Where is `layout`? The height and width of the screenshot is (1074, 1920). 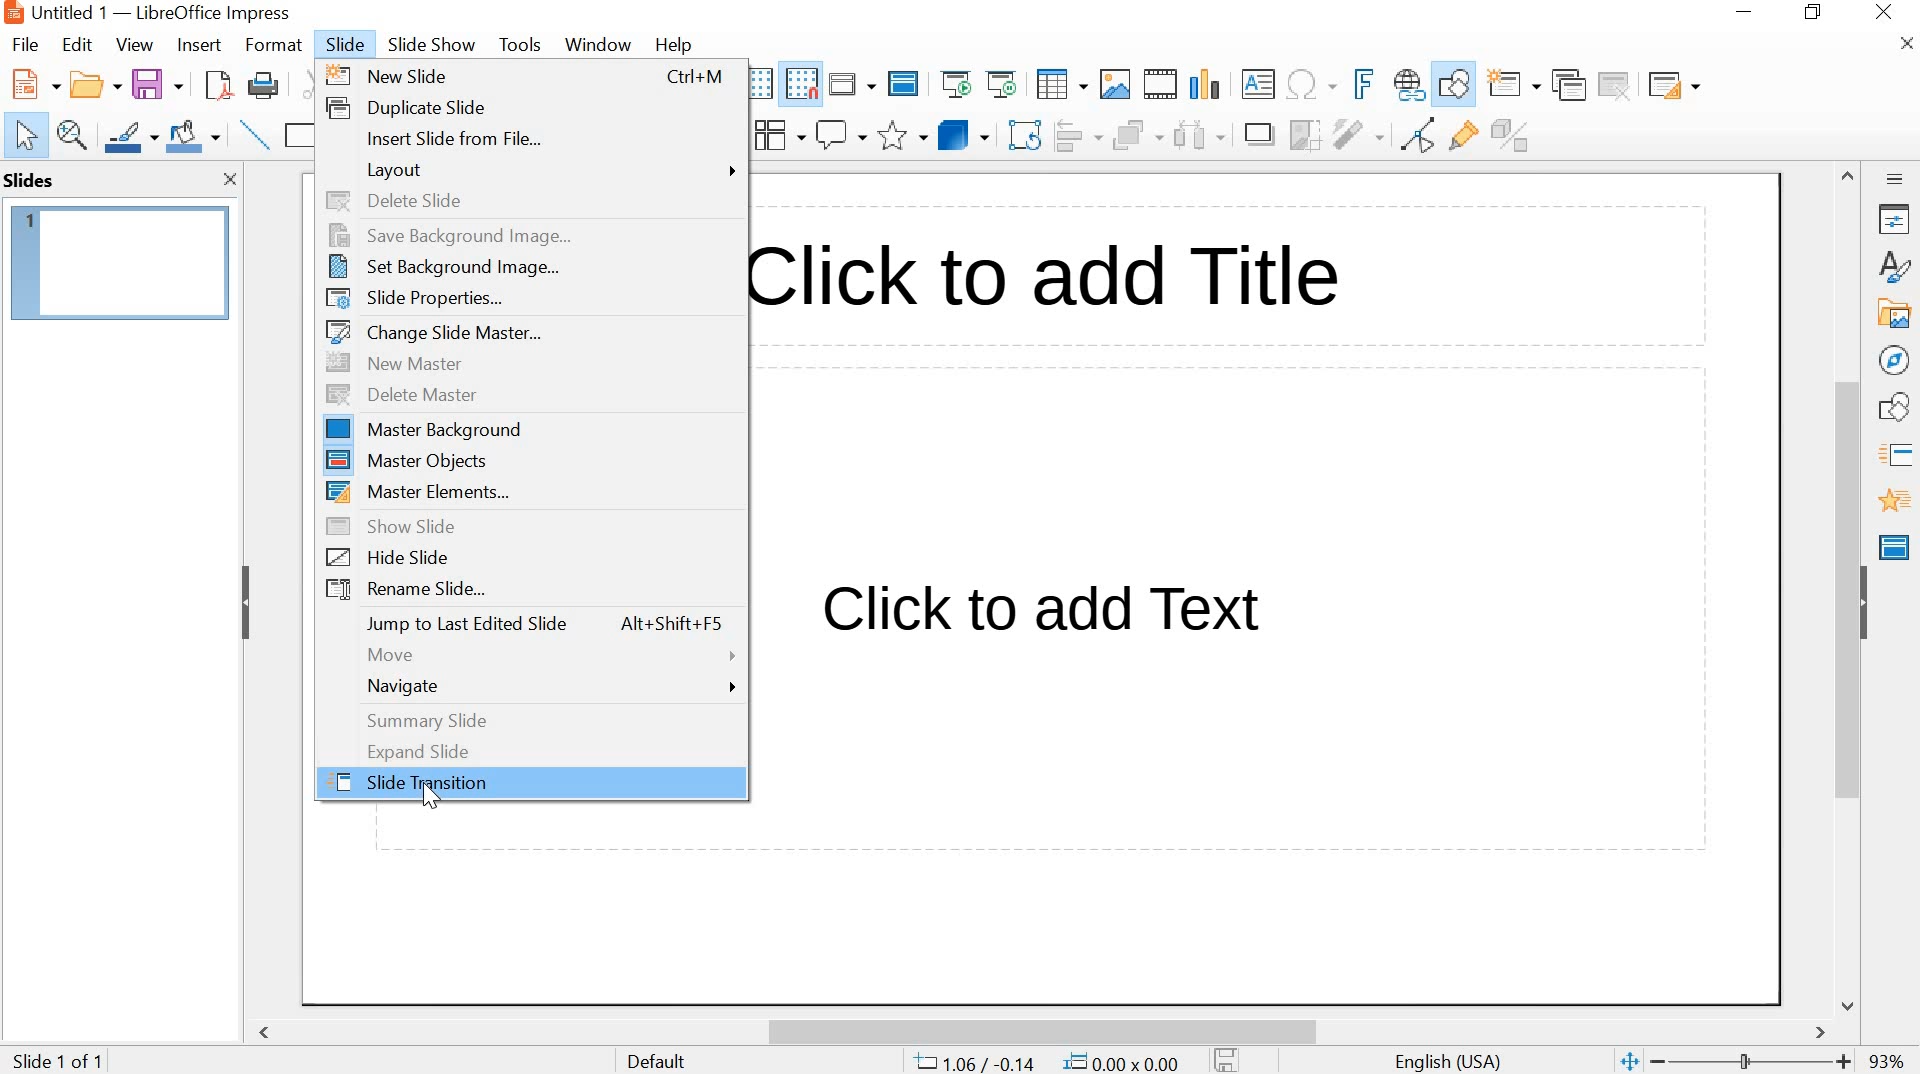 layout is located at coordinates (527, 170).